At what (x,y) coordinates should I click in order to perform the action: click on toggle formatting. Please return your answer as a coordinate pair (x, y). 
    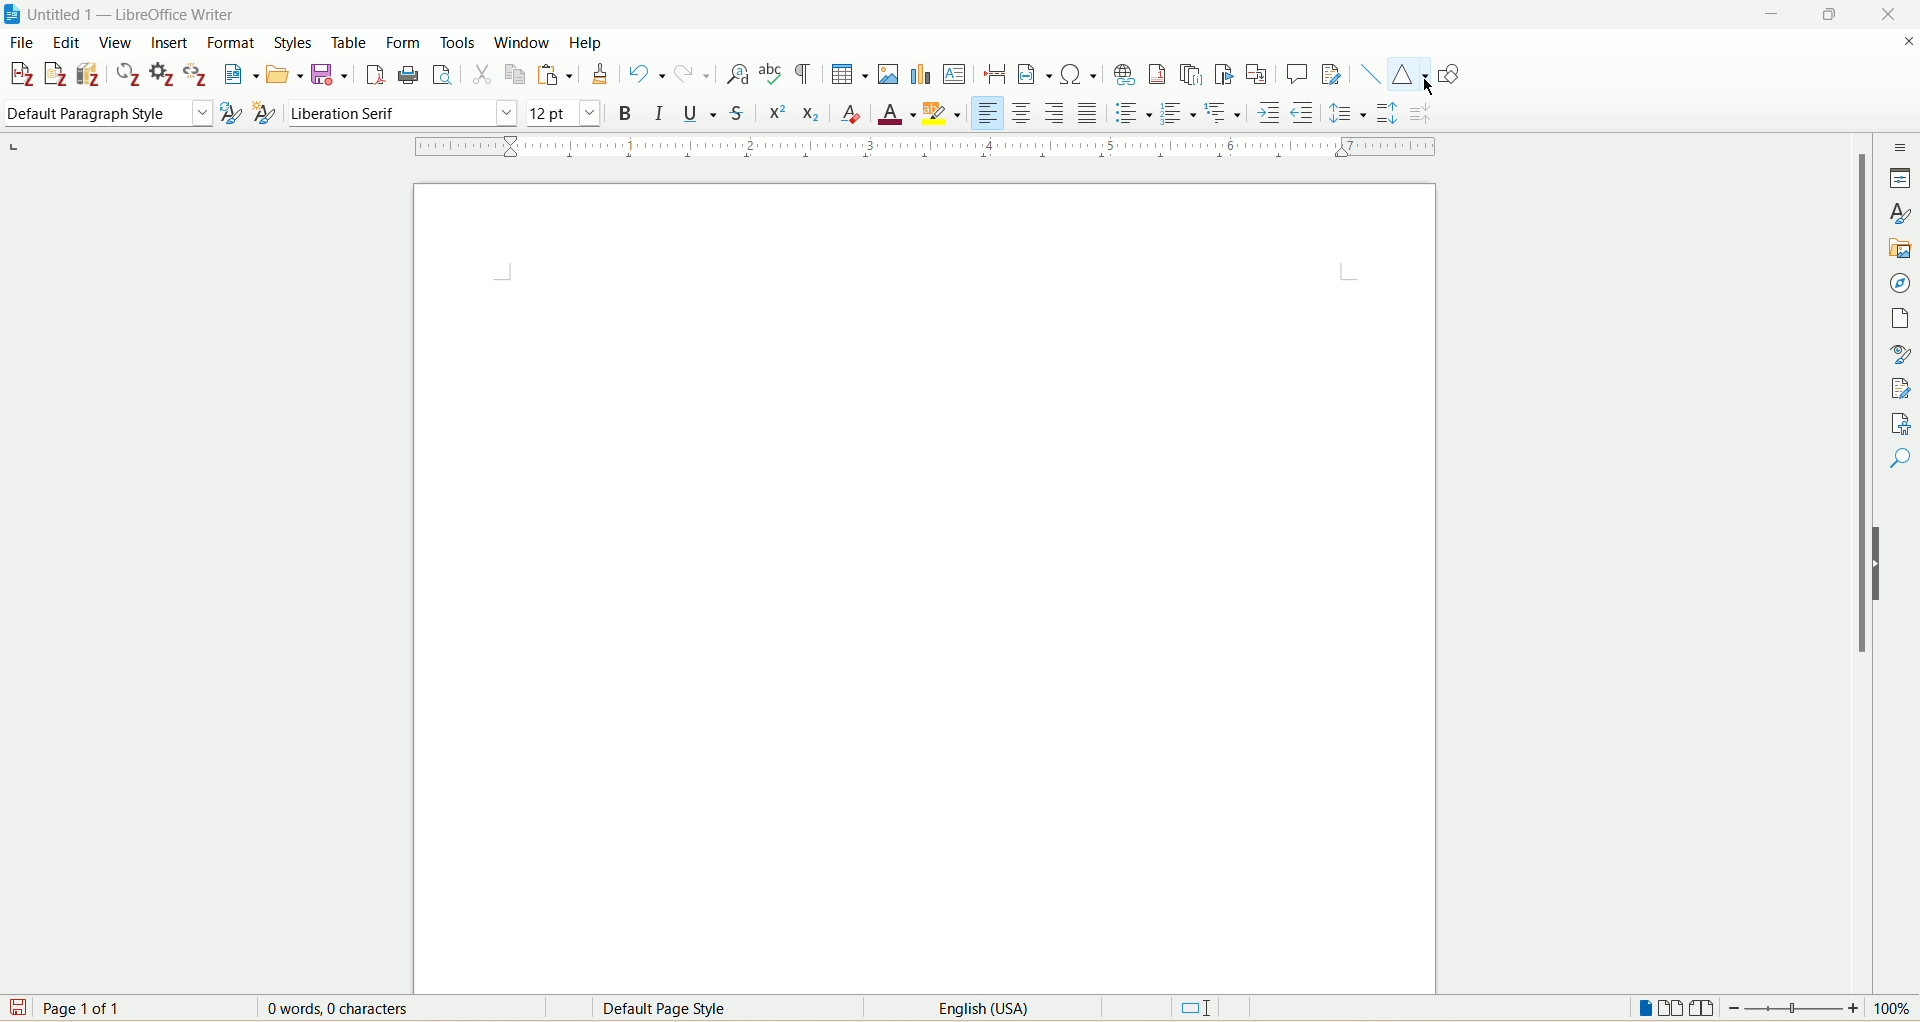
    Looking at the image, I should click on (803, 75).